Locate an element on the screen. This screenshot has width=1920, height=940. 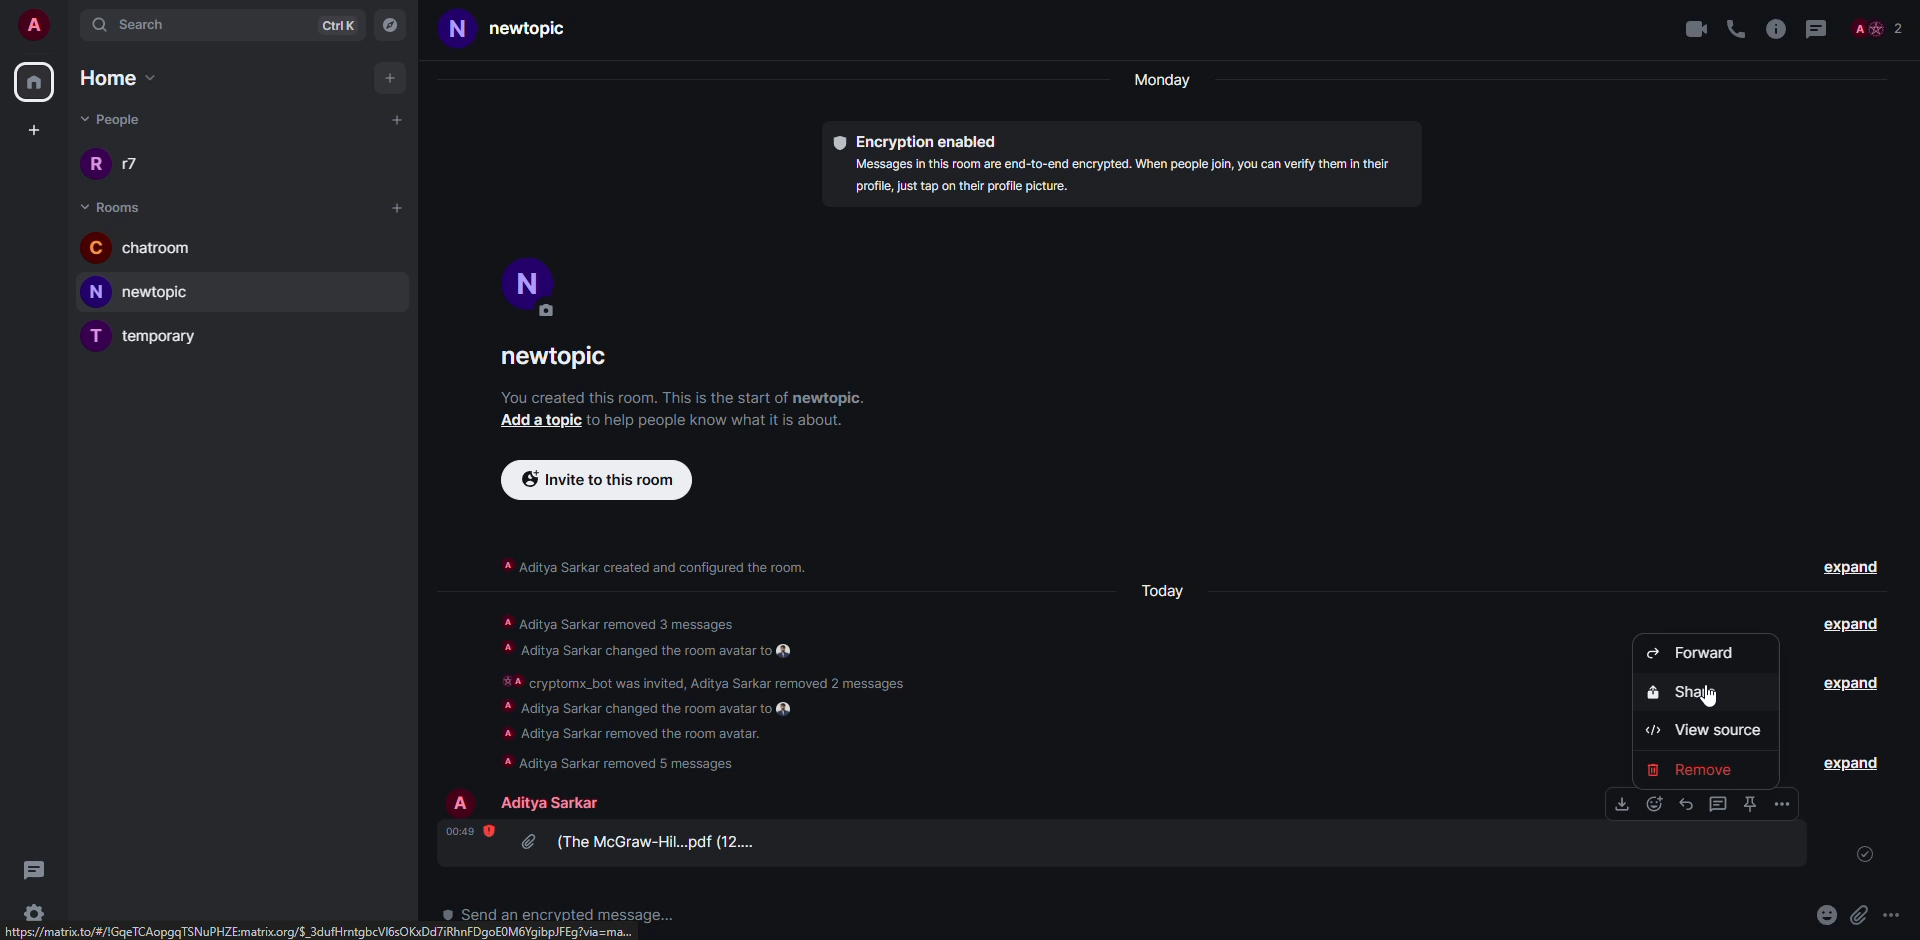
info is located at coordinates (1776, 28).